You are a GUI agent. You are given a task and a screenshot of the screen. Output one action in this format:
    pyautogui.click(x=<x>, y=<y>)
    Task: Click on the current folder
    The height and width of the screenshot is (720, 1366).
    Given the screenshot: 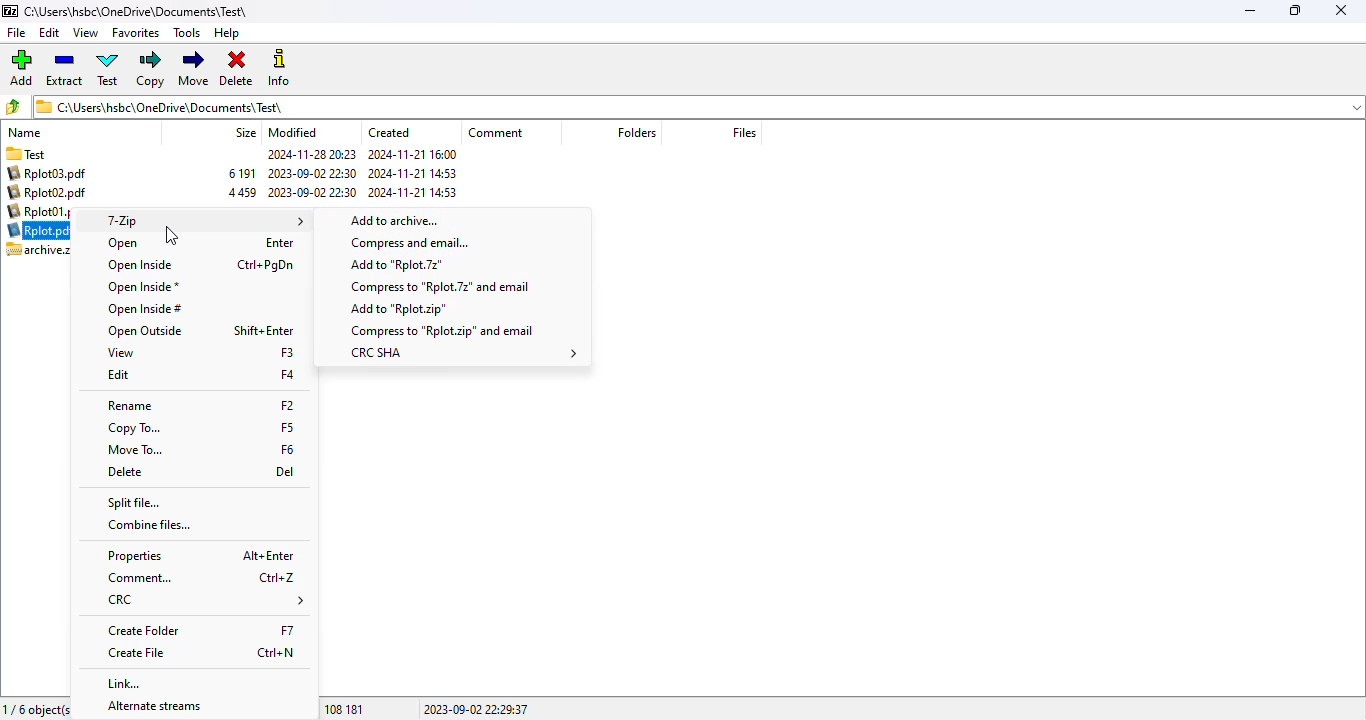 What is the action you would take?
    pyautogui.click(x=685, y=106)
    